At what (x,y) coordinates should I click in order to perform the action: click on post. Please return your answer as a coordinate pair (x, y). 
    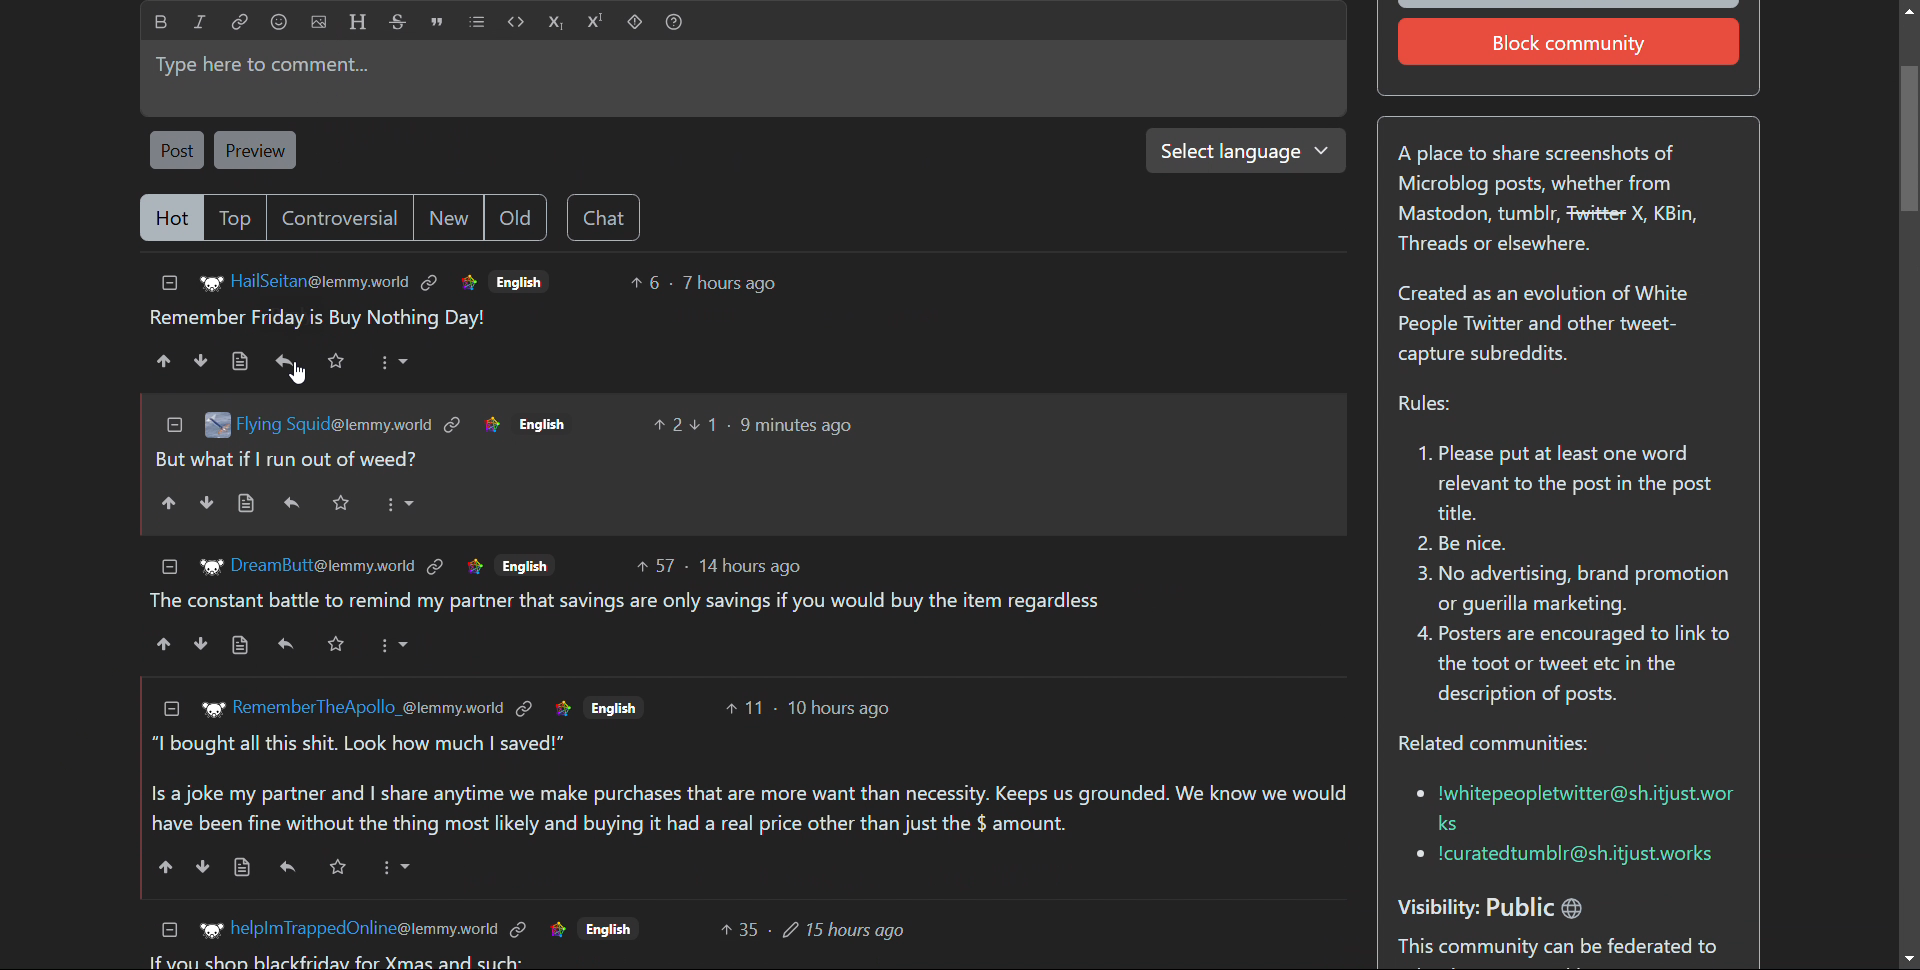
    Looking at the image, I should click on (176, 149).